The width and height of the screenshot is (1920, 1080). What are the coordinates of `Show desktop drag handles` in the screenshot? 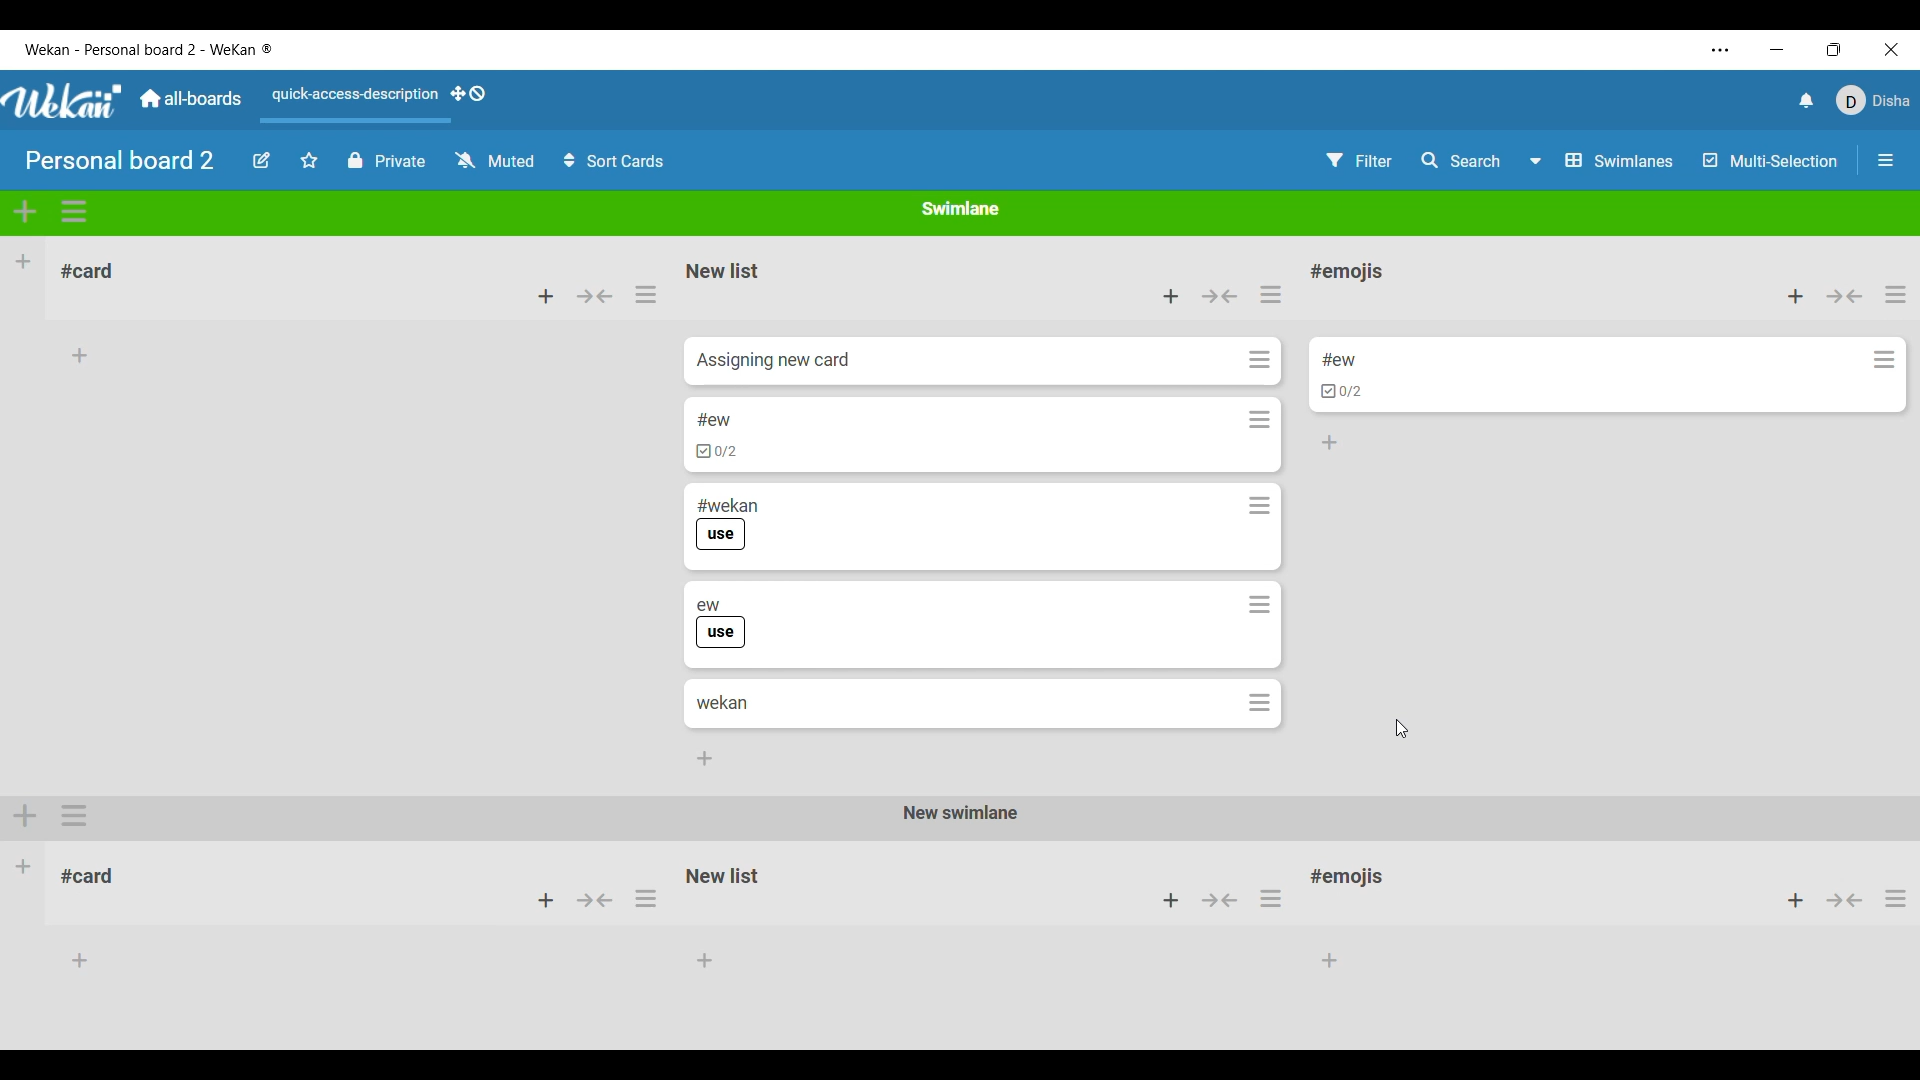 It's located at (468, 94).